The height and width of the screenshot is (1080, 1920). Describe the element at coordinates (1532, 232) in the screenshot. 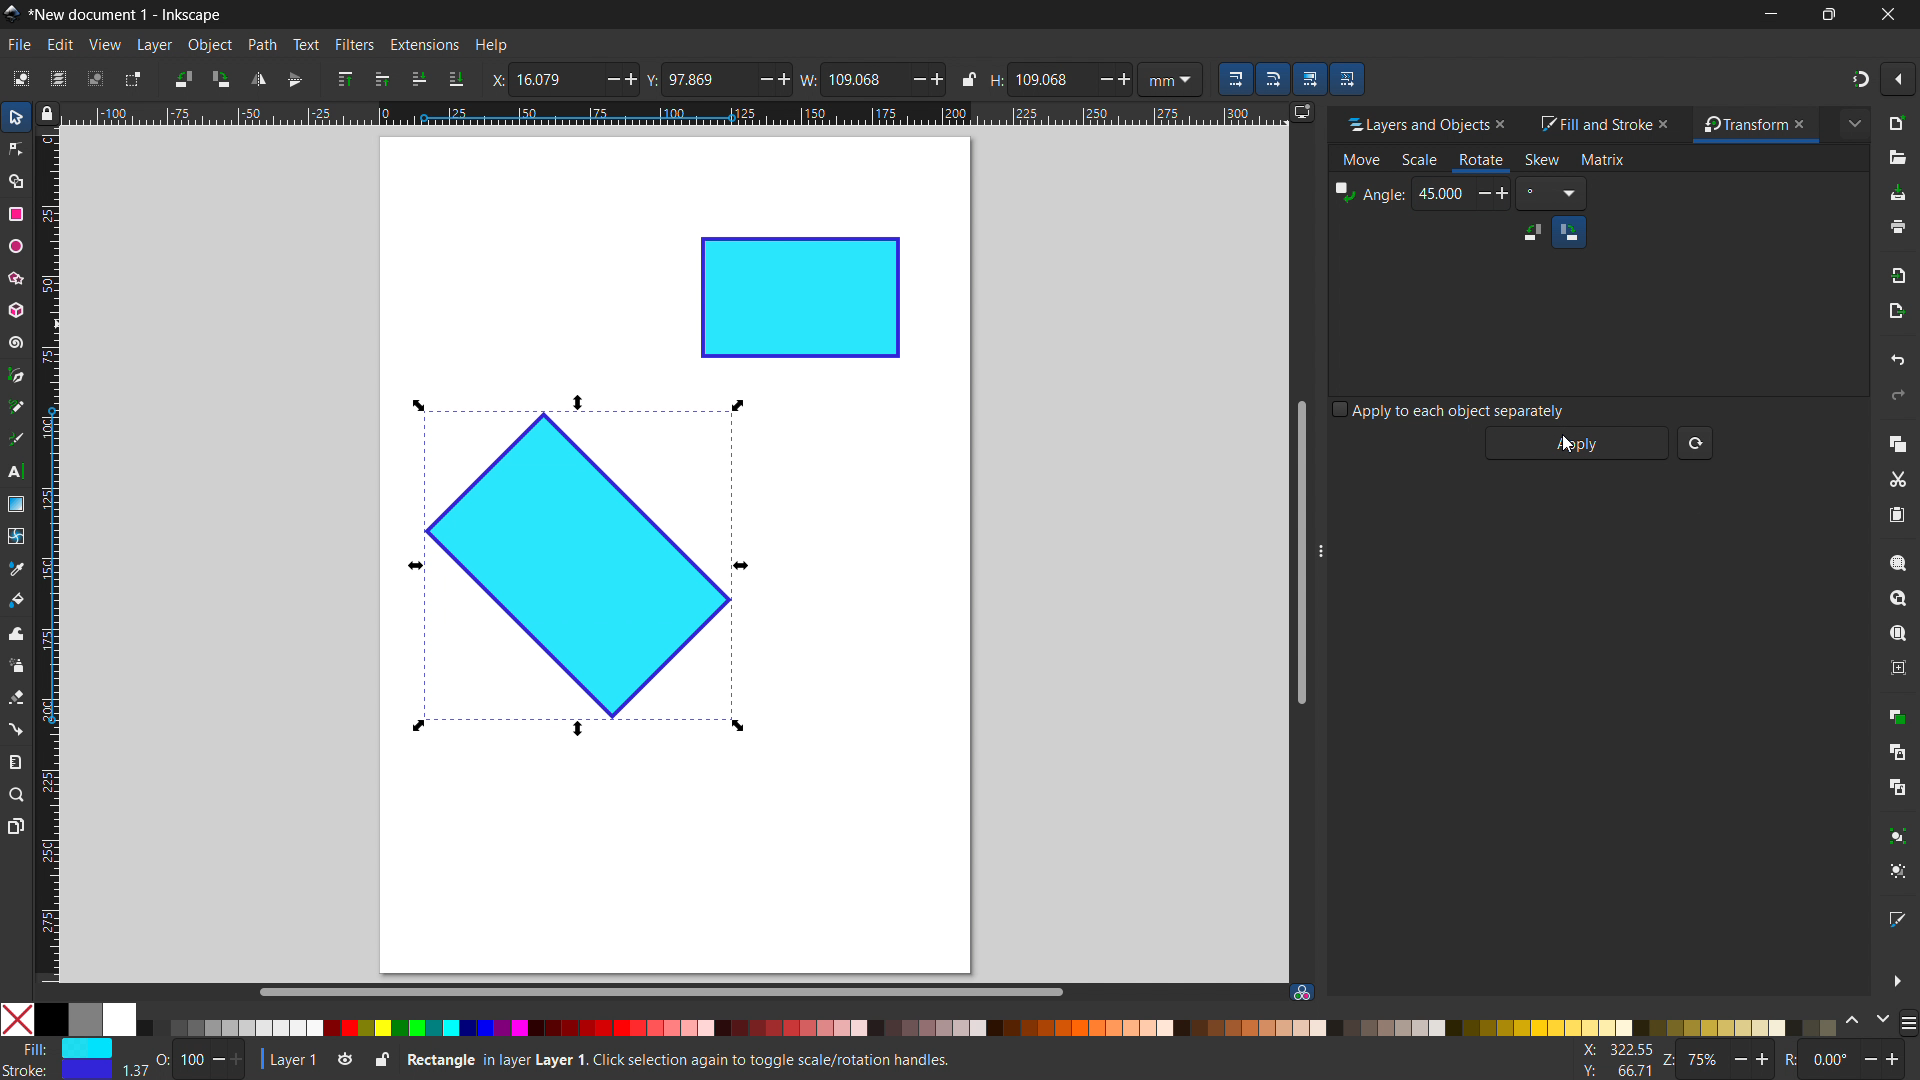

I see `counterclockwise` at that location.